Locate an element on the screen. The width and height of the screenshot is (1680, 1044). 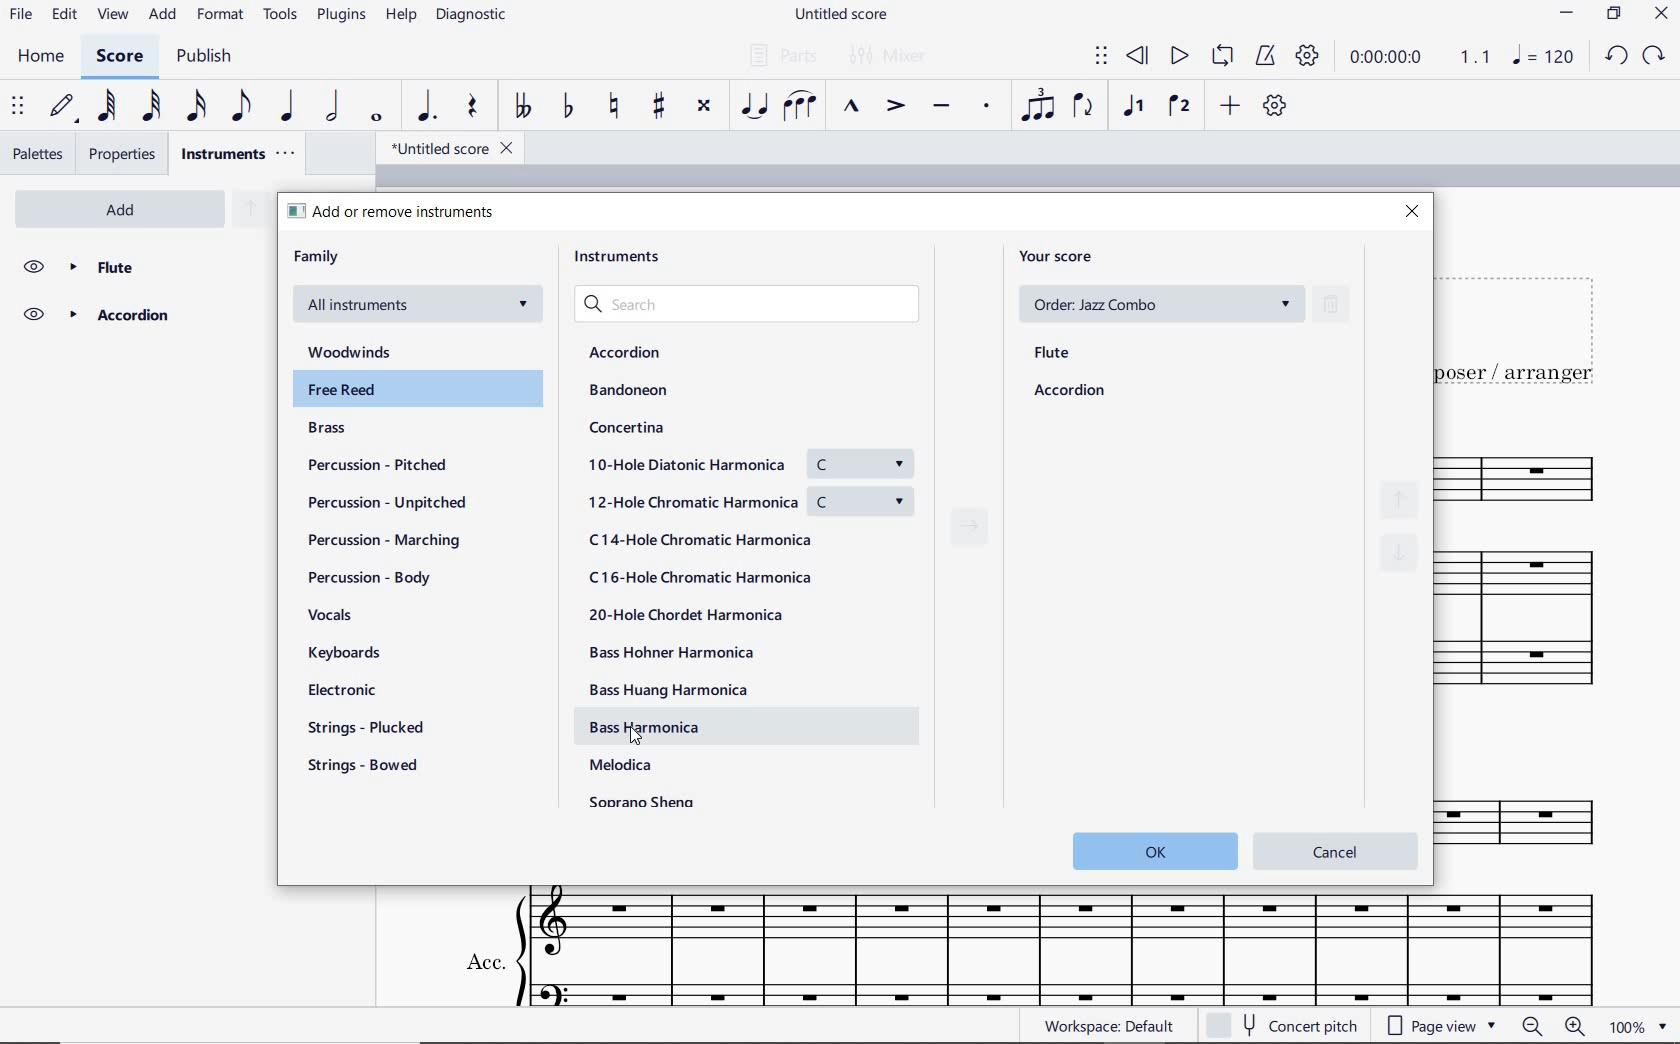
family is located at coordinates (317, 256).